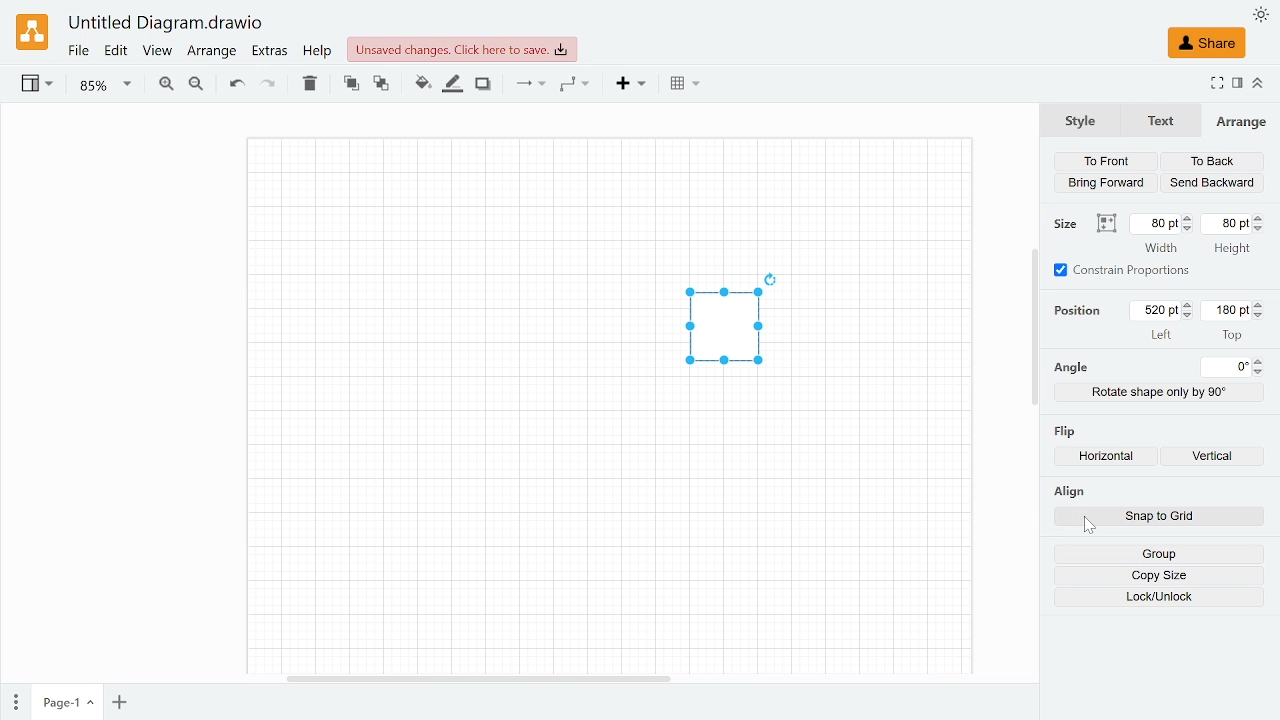  What do you see at coordinates (1067, 429) in the screenshot?
I see `flip` at bounding box center [1067, 429].